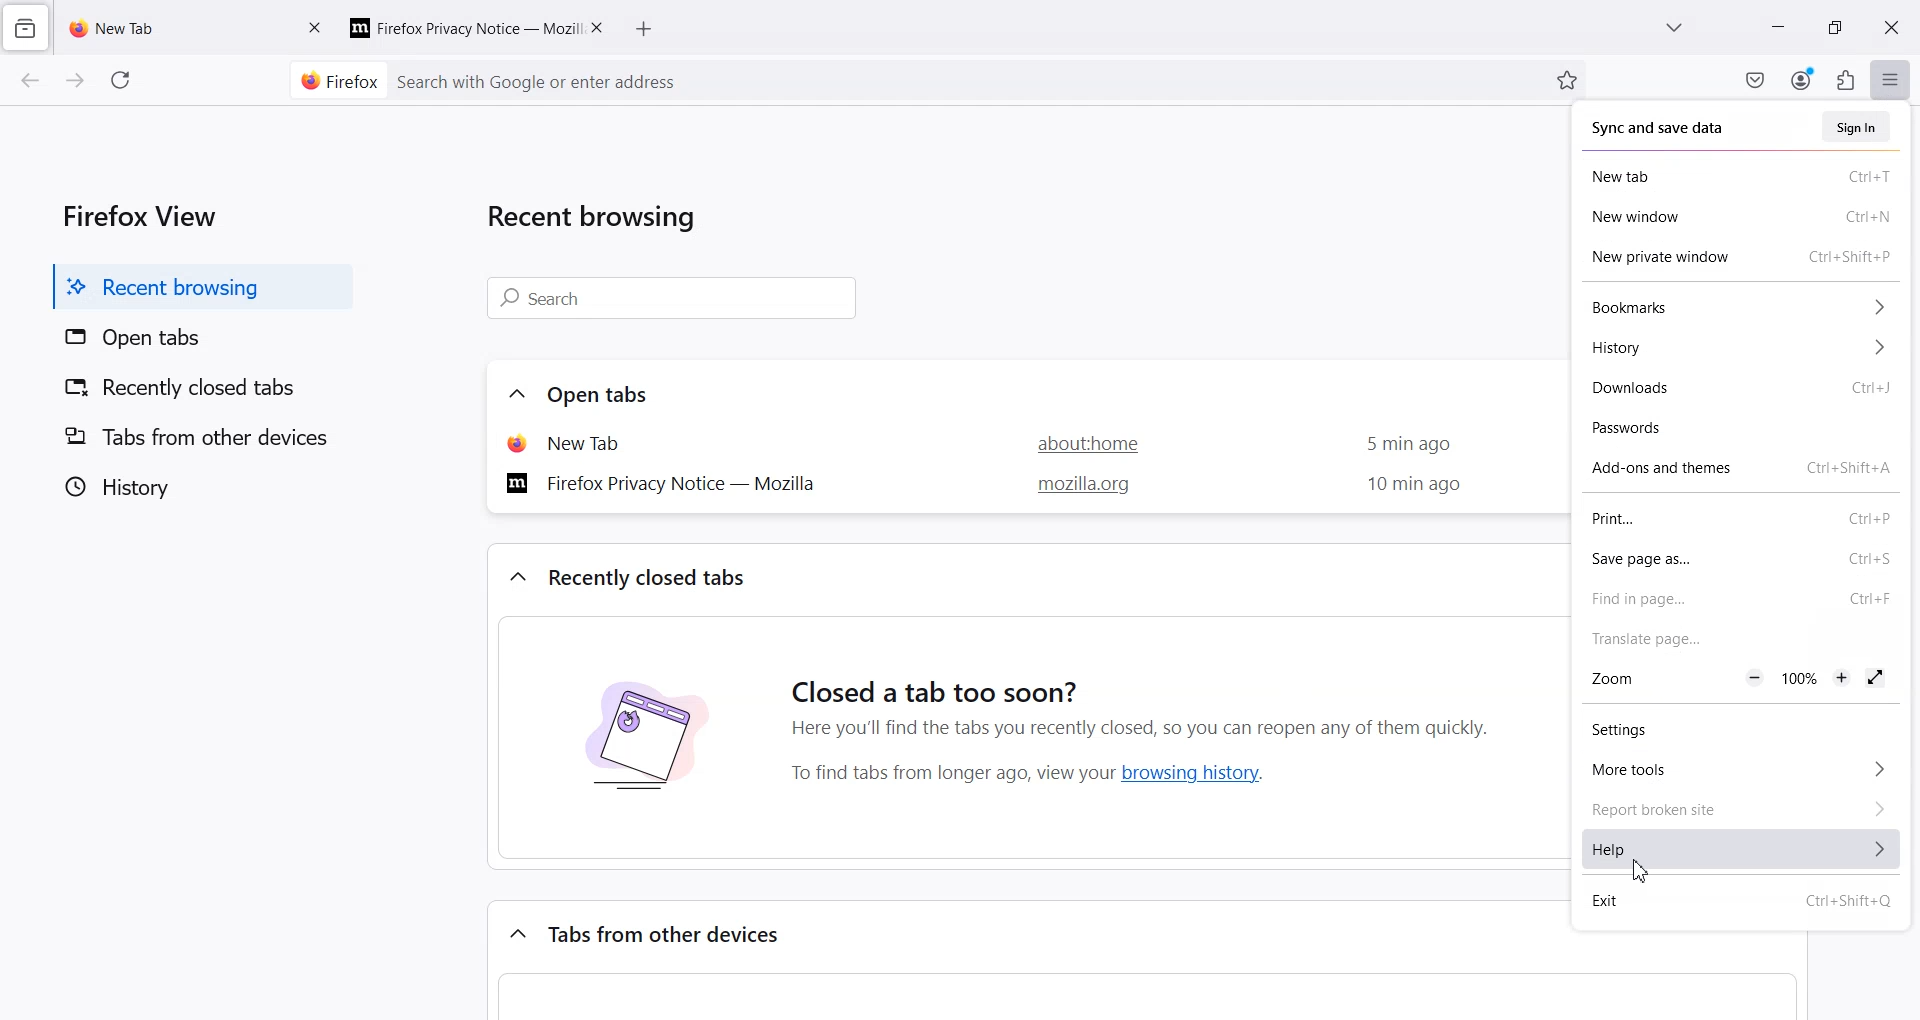 This screenshot has height=1020, width=1920. I want to click on Zoom, so click(1656, 680).